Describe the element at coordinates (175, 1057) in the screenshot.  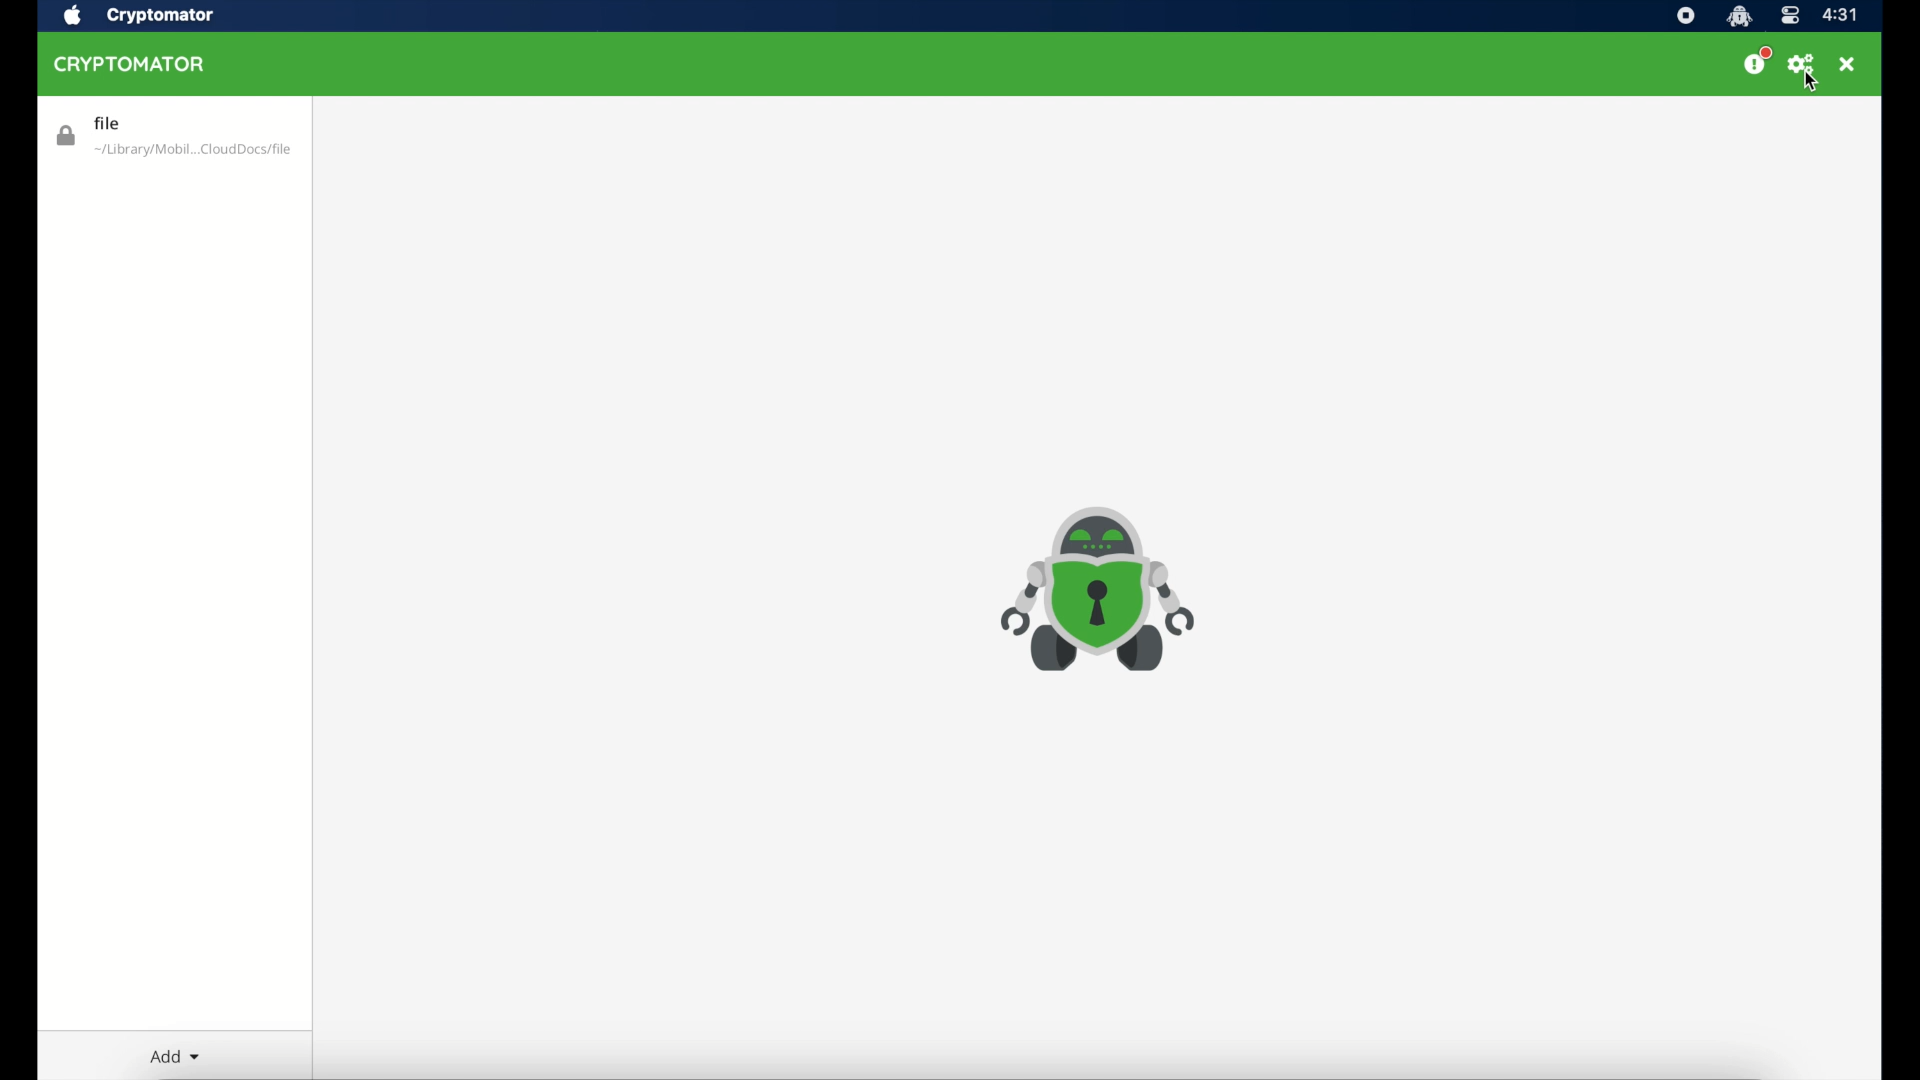
I see `add dropdown` at that location.